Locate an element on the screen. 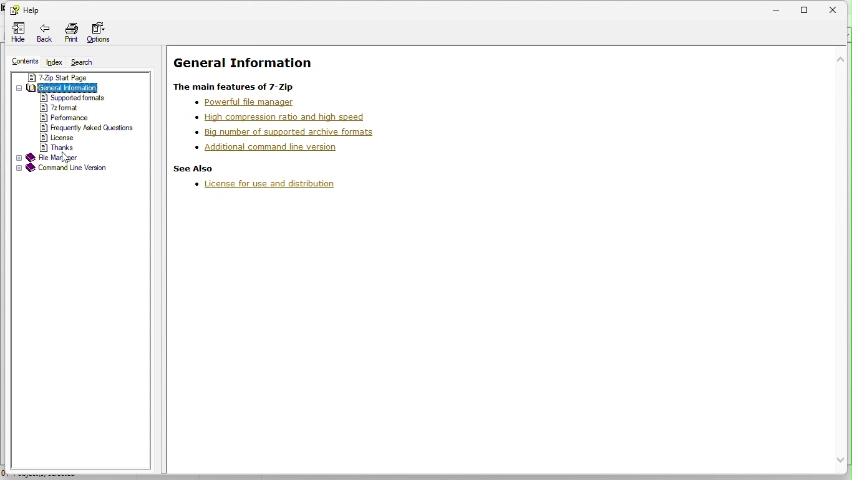  7 zip start page is located at coordinates (57, 77).